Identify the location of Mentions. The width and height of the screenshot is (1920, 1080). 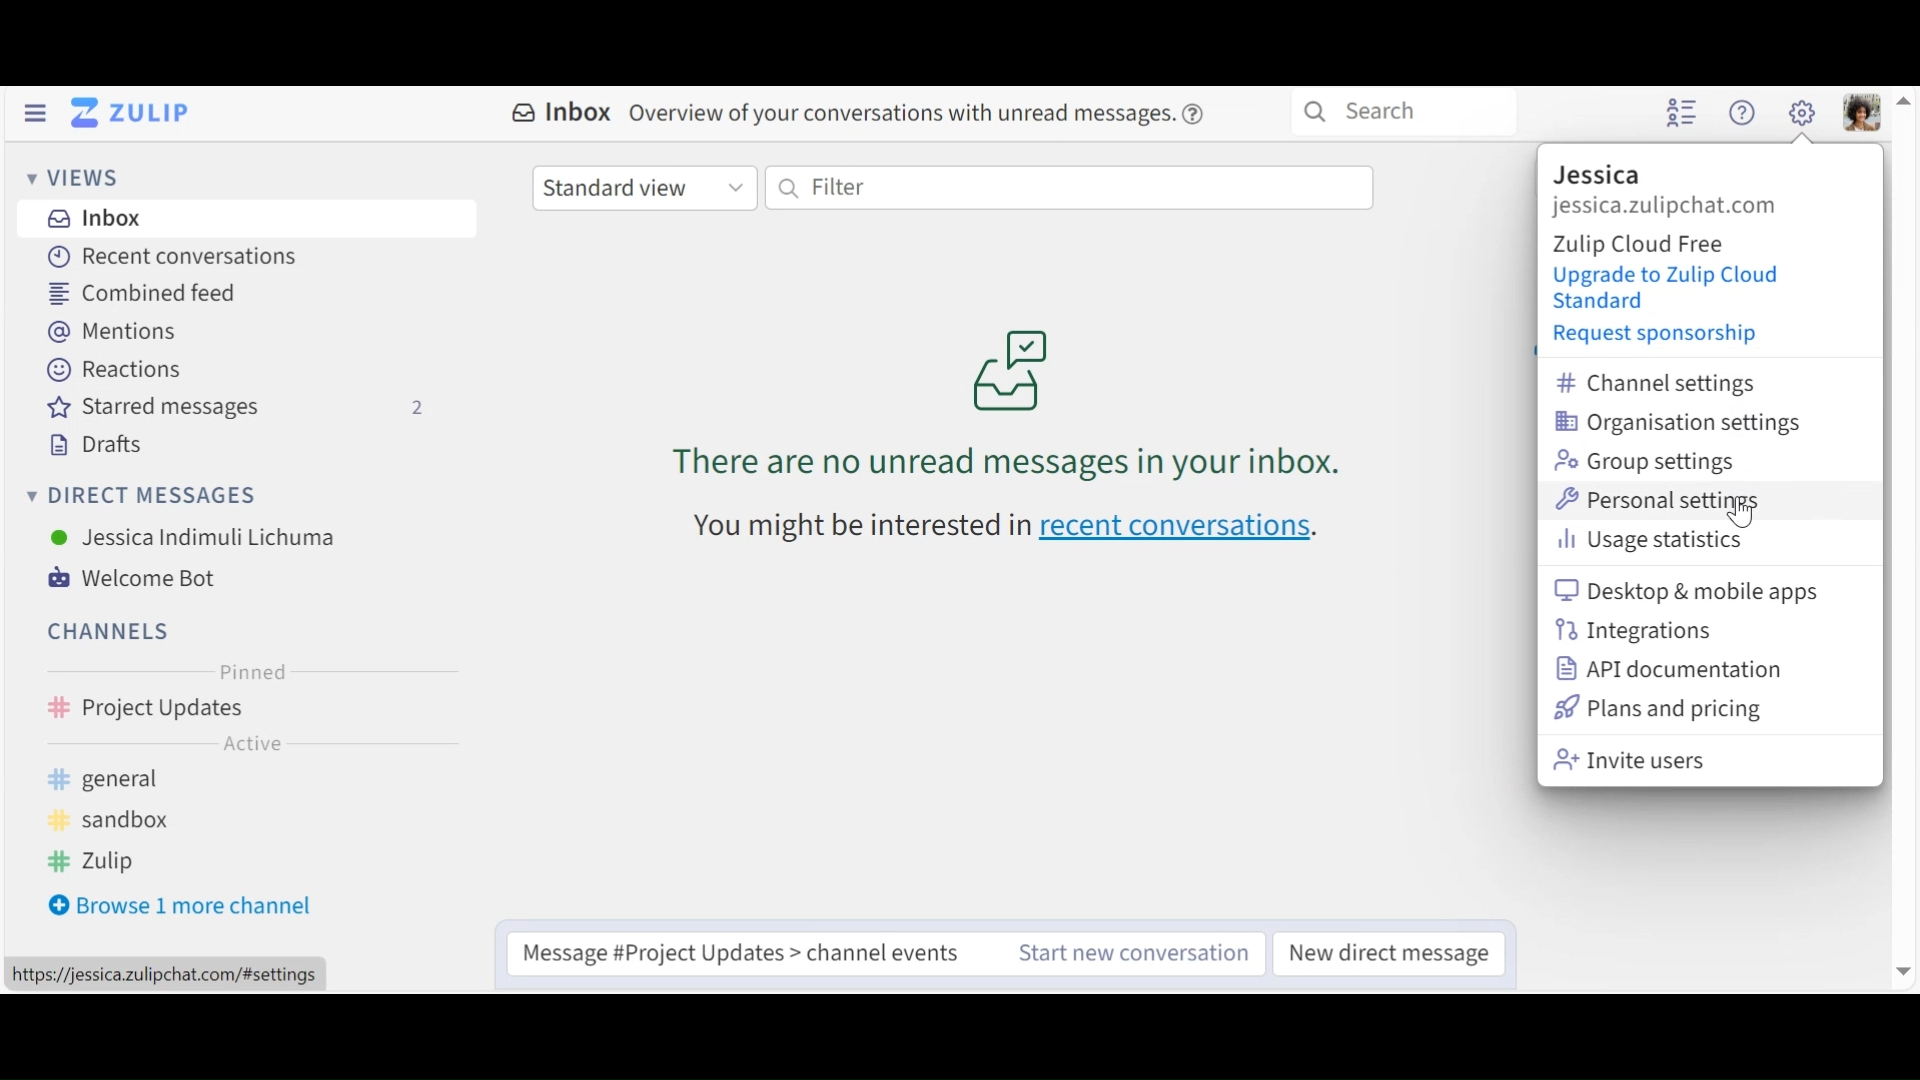
(109, 329).